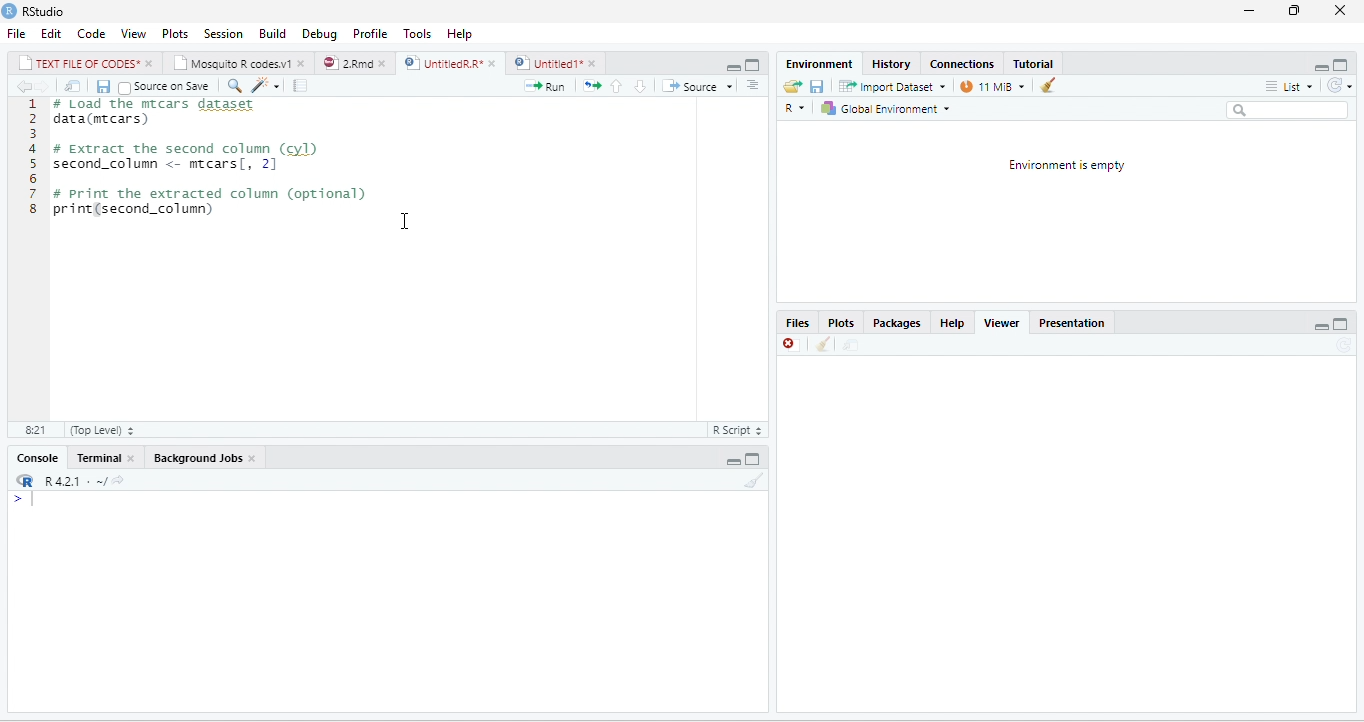 The height and width of the screenshot is (722, 1364). What do you see at coordinates (891, 63) in the screenshot?
I see `History` at bounding box center [891, 63].